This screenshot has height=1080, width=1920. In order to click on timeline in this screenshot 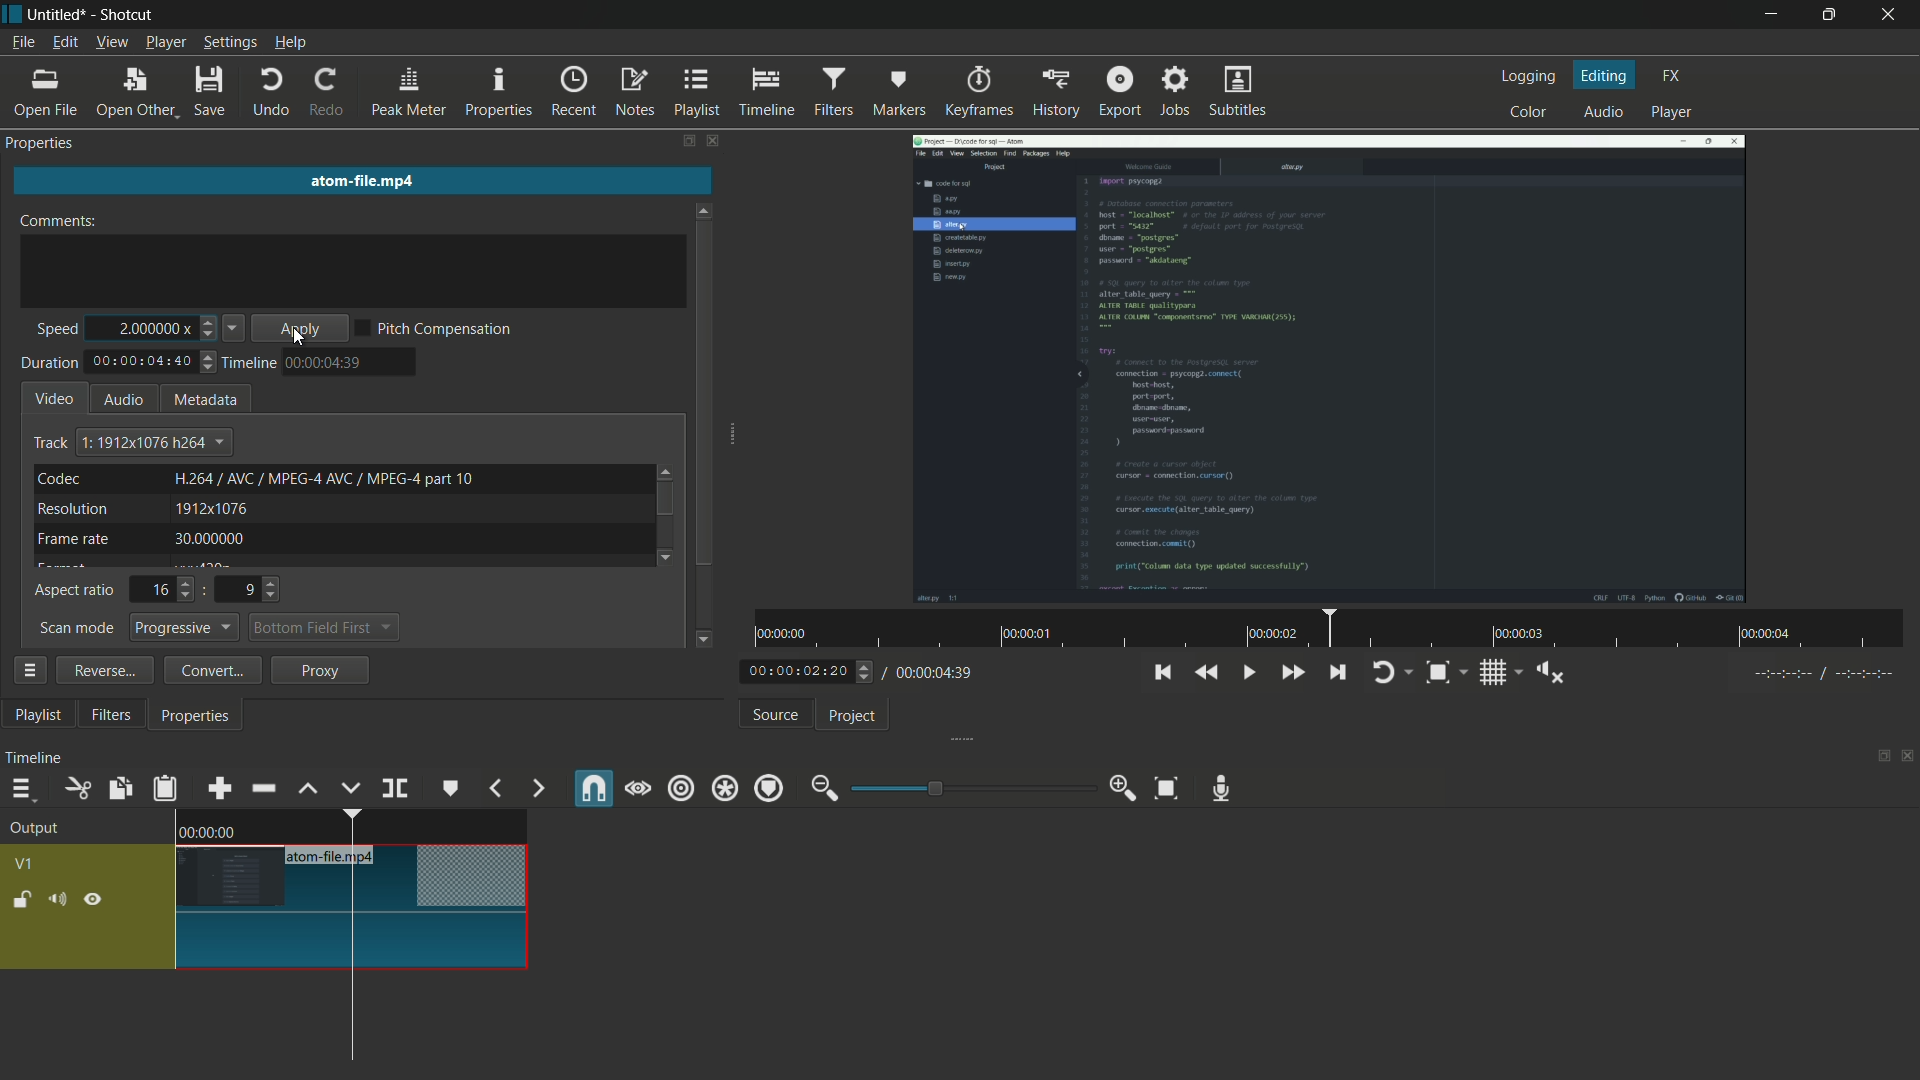, I will do `click(35, 759)`.